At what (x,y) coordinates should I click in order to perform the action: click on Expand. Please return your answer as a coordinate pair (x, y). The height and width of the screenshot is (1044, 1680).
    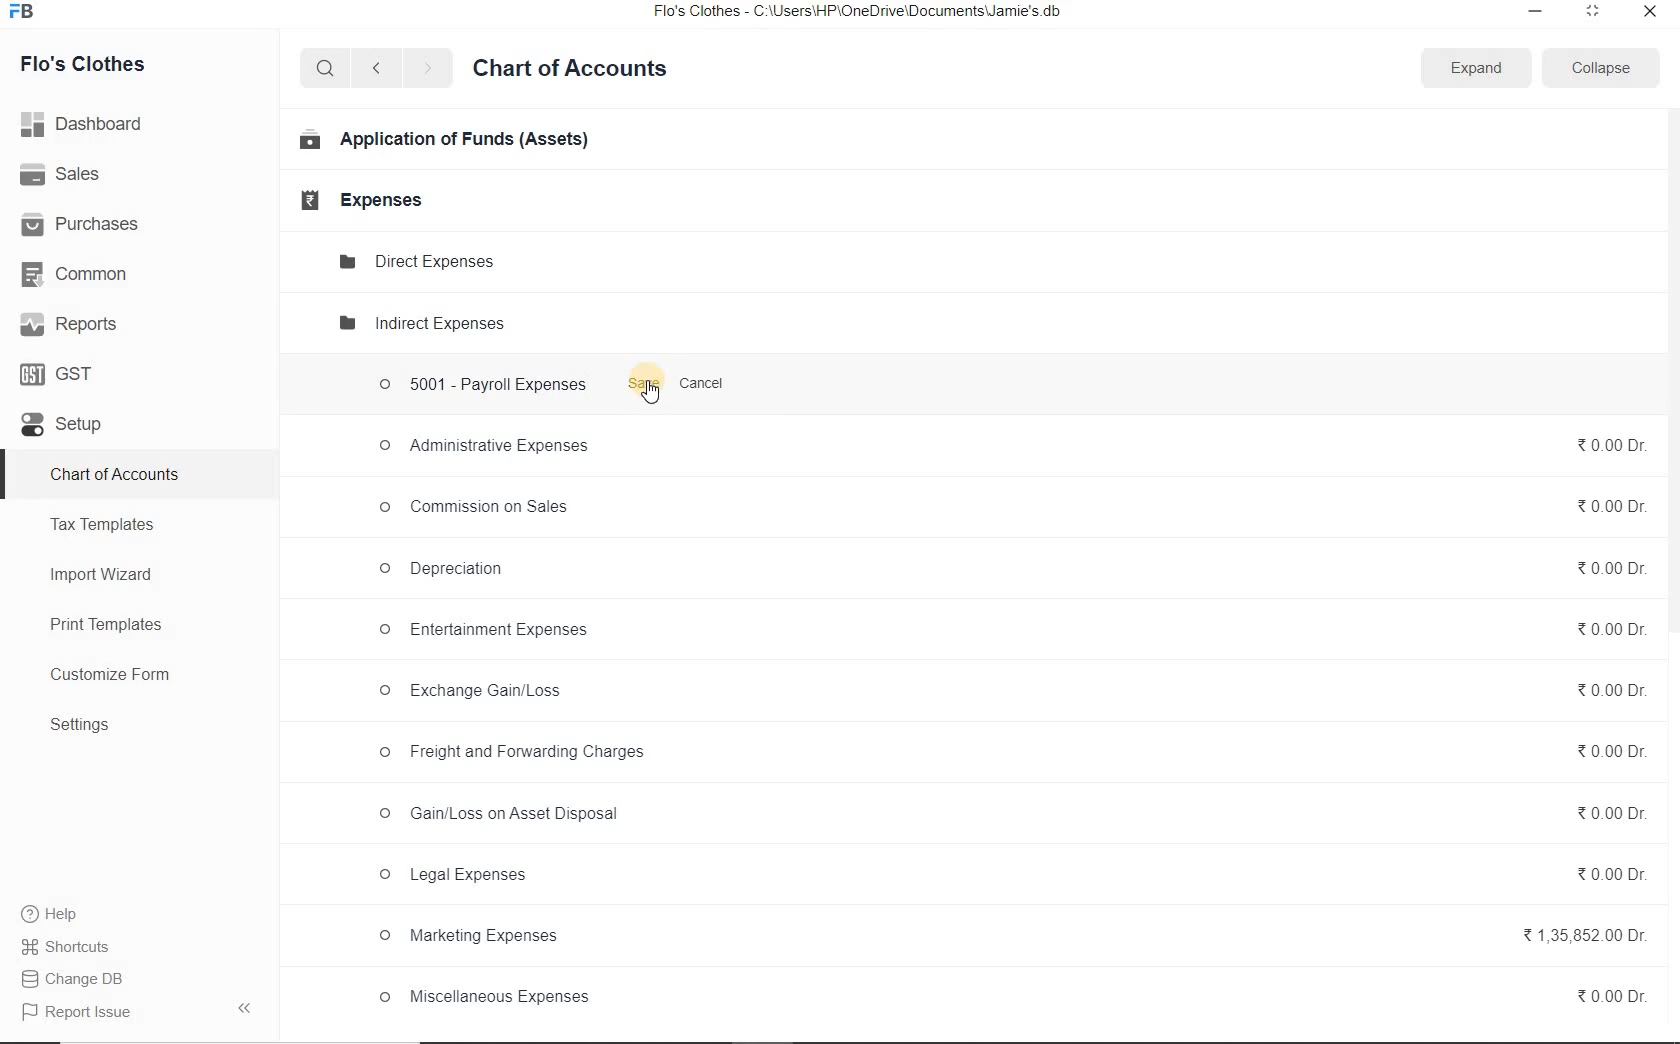
    Looking at the image, I should click on (1477, 67).